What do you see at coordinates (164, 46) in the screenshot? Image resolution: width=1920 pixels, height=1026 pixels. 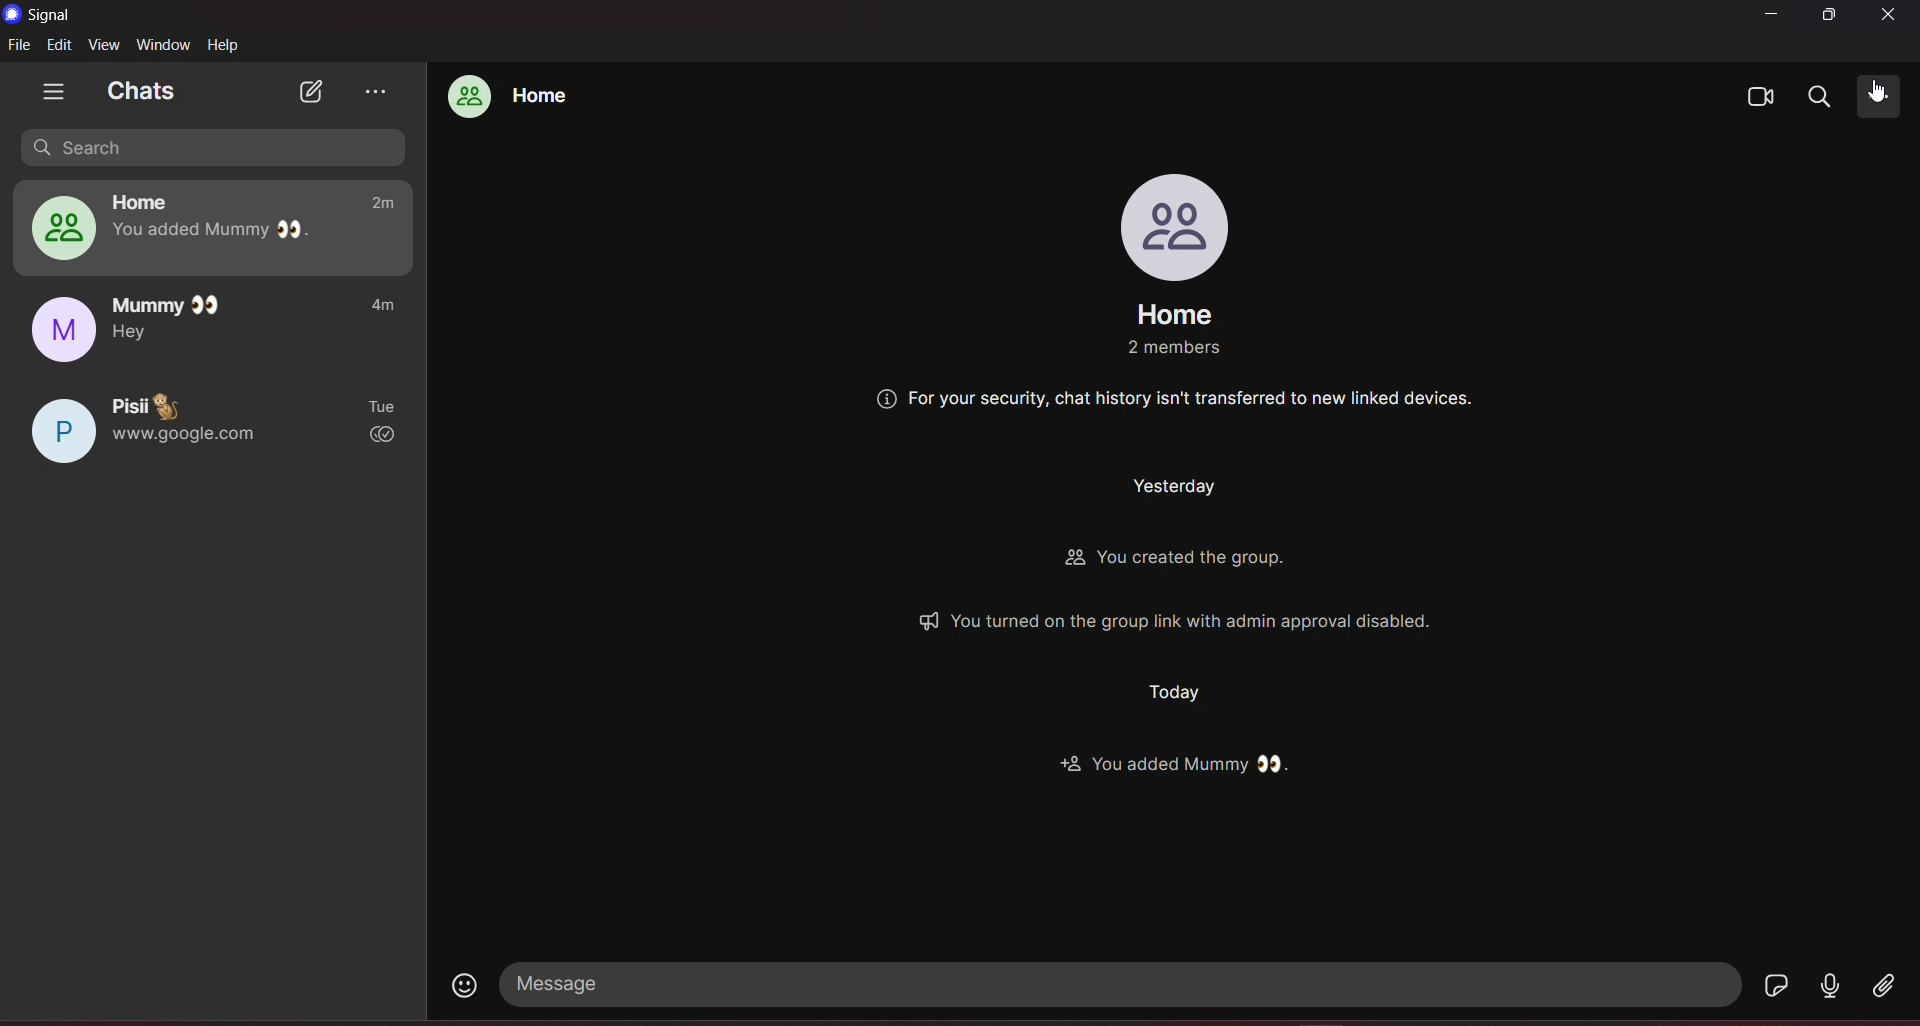 I see `window` at bounding box center [164, 46].